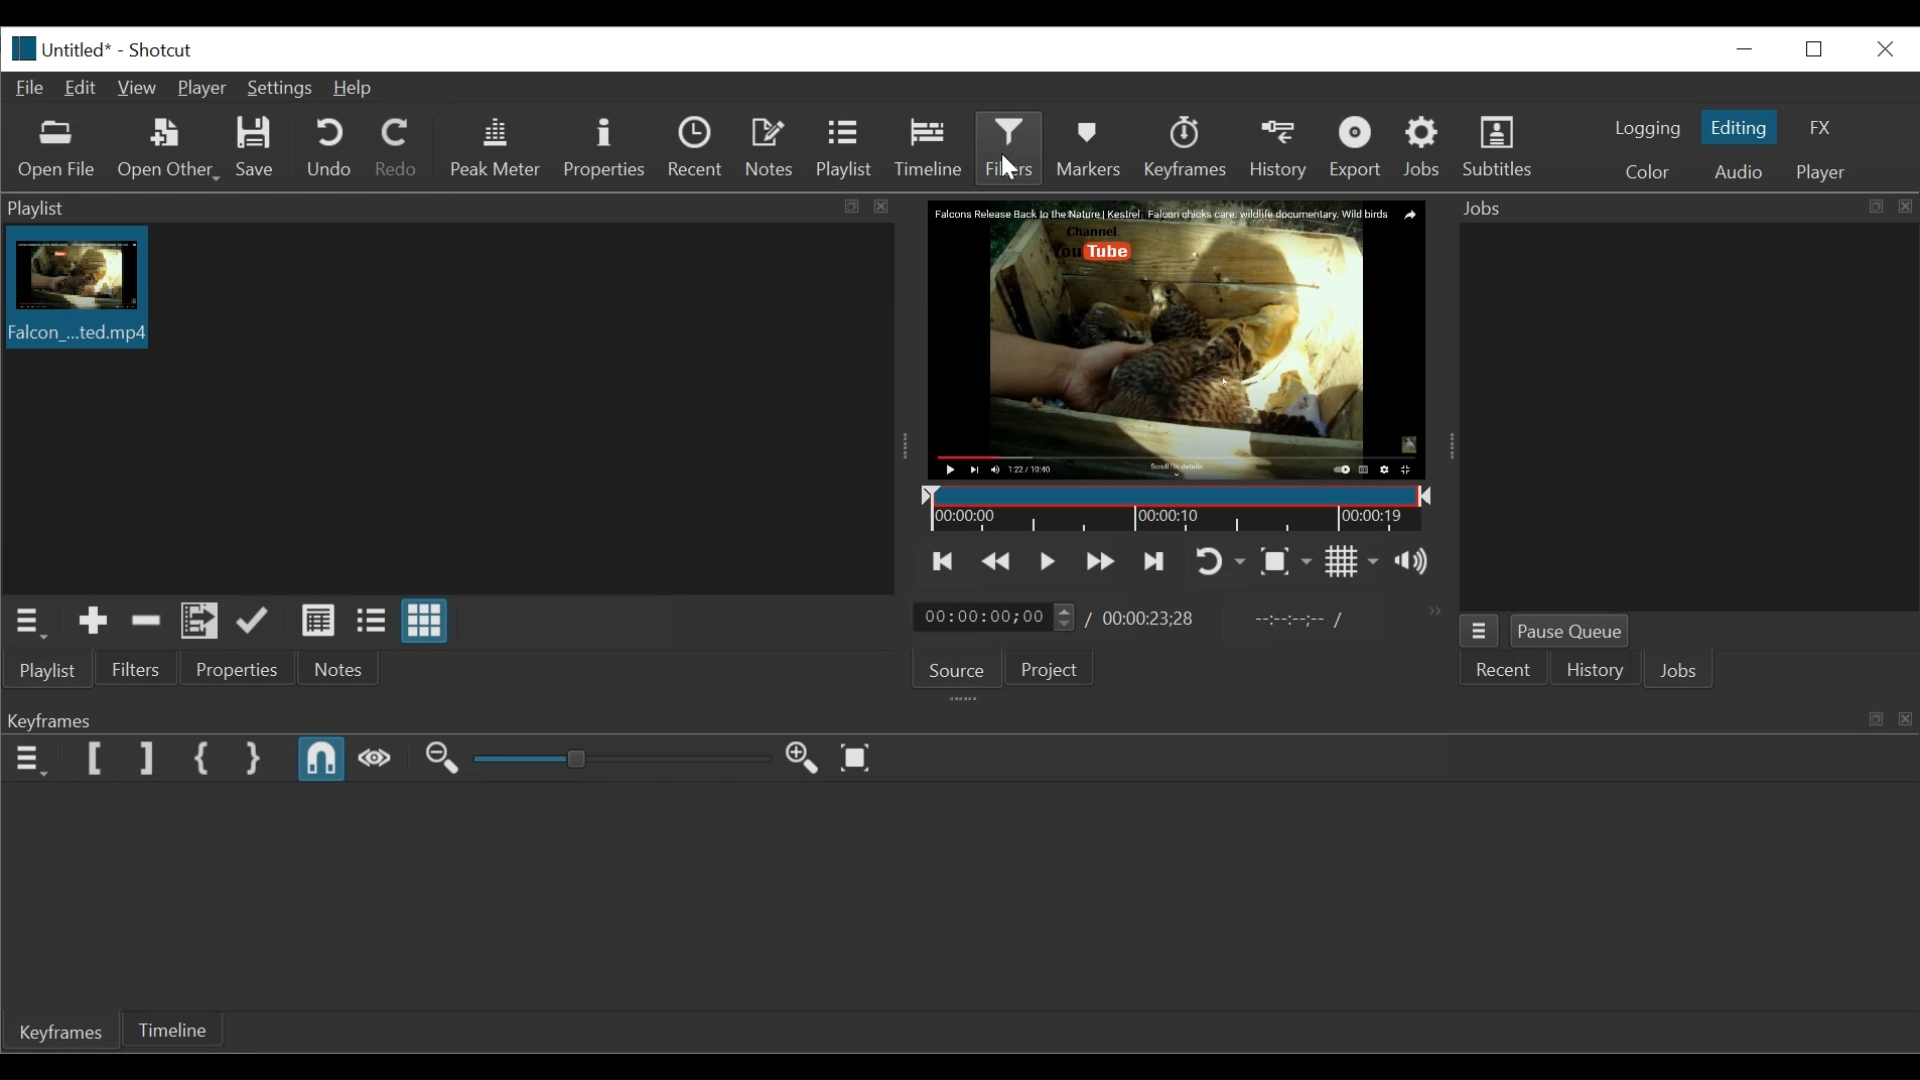 The image size is (1920, 1080). What do you see at coordinates (1504, 669) in the screenshot?
I see `Recent` at bounding box center [1504, 669].